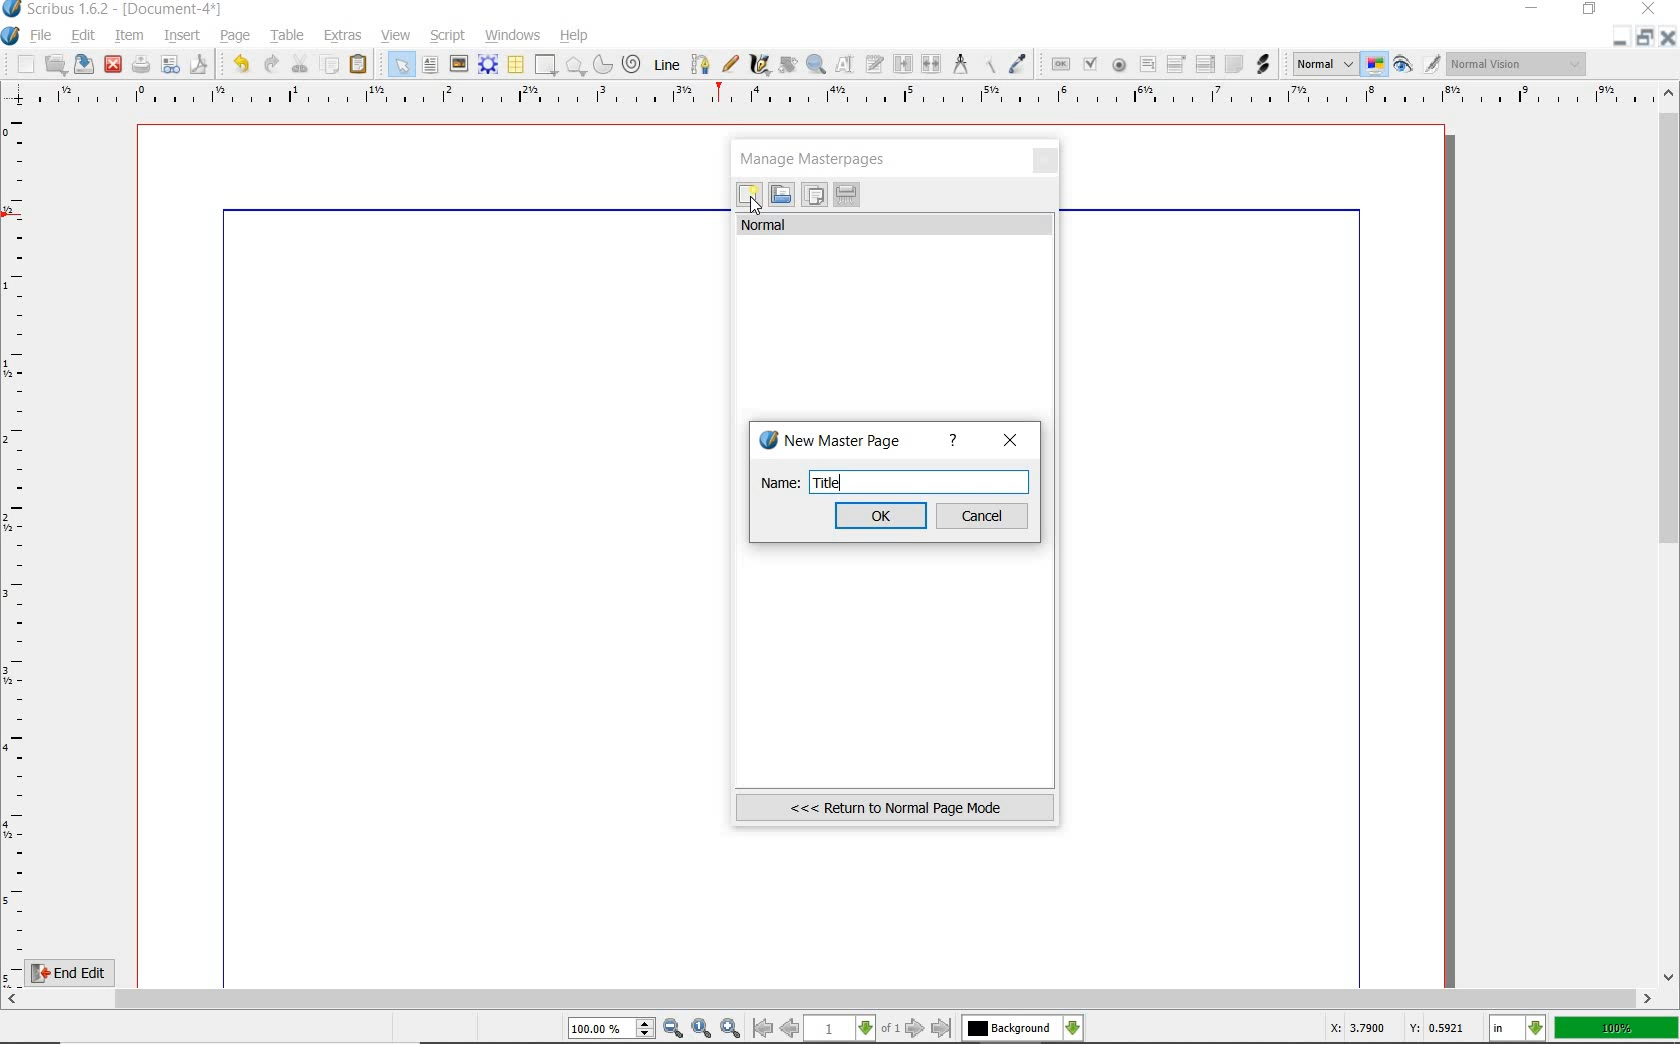  Describe the element at coordinates (876, 66) in the screenshot. I see `edit text with story editor` at that location.